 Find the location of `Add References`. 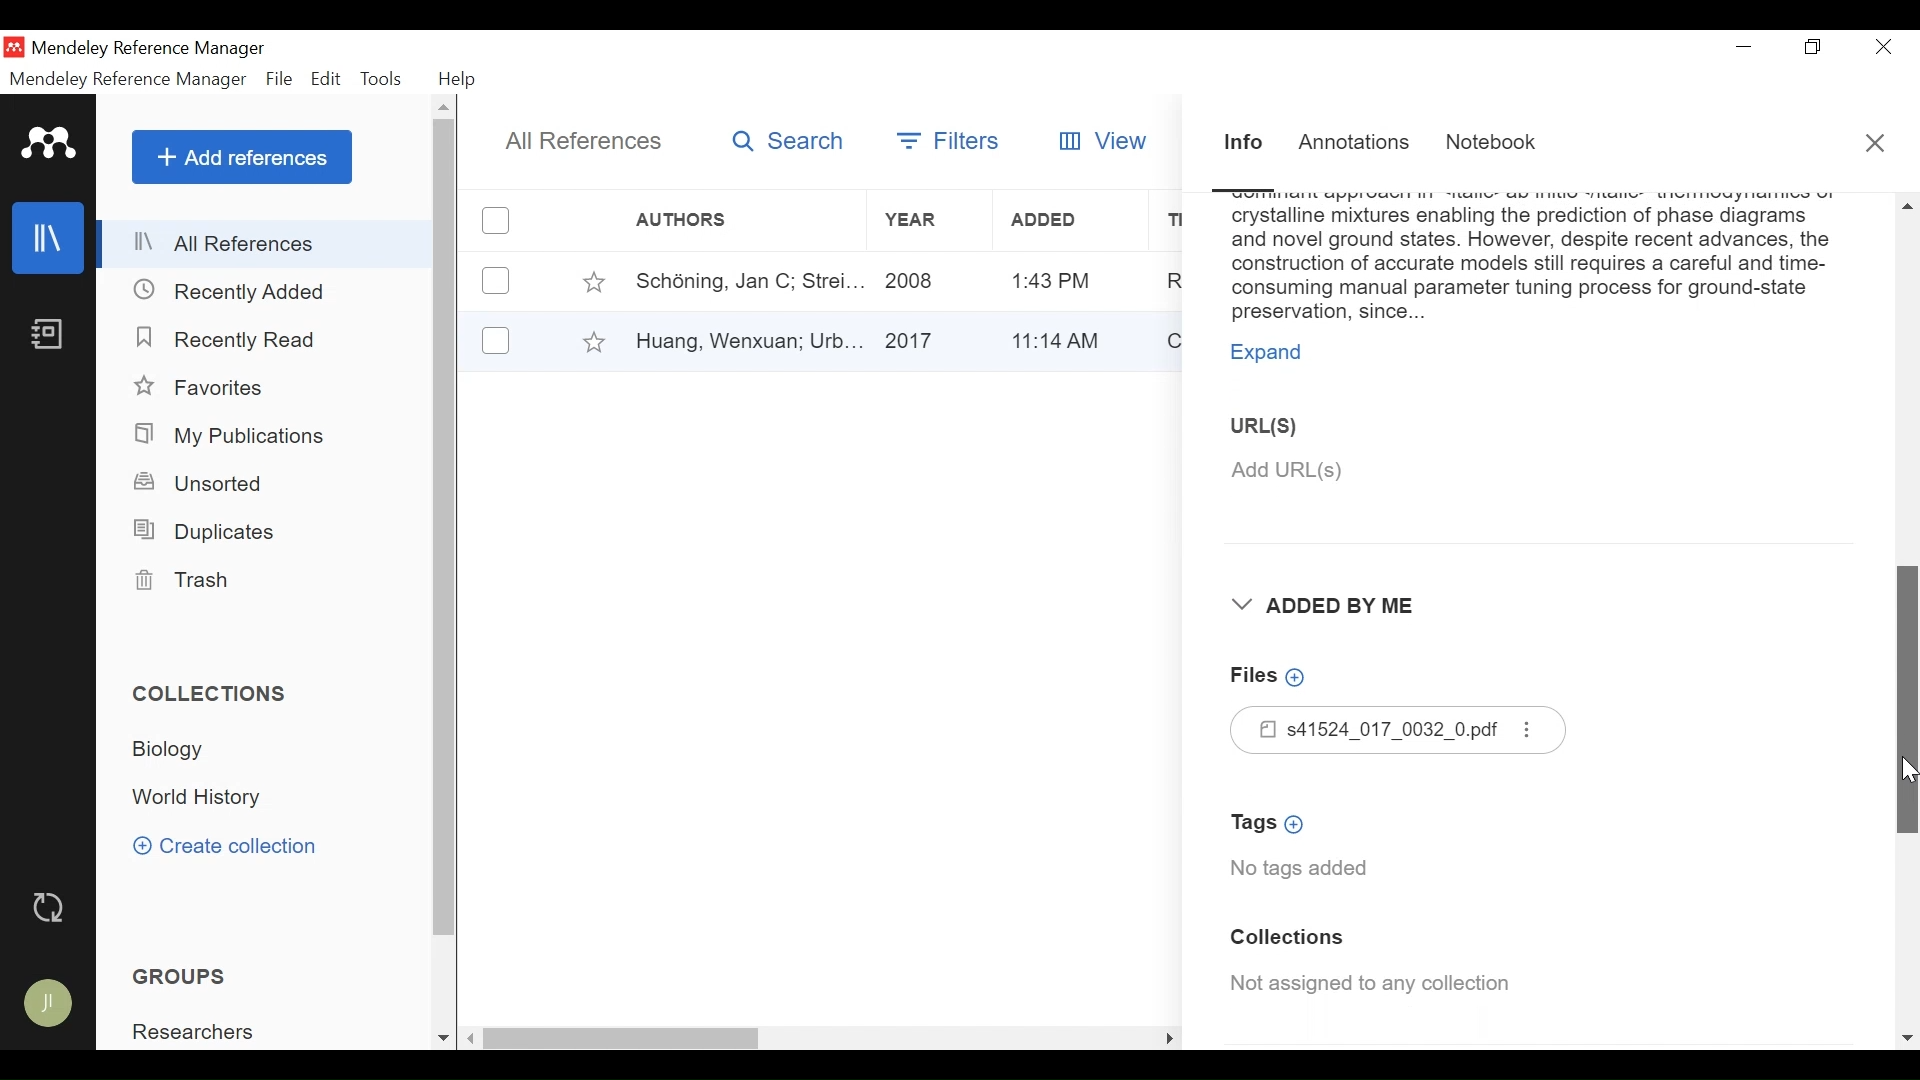

Add References is located at coordinates (242, 157).